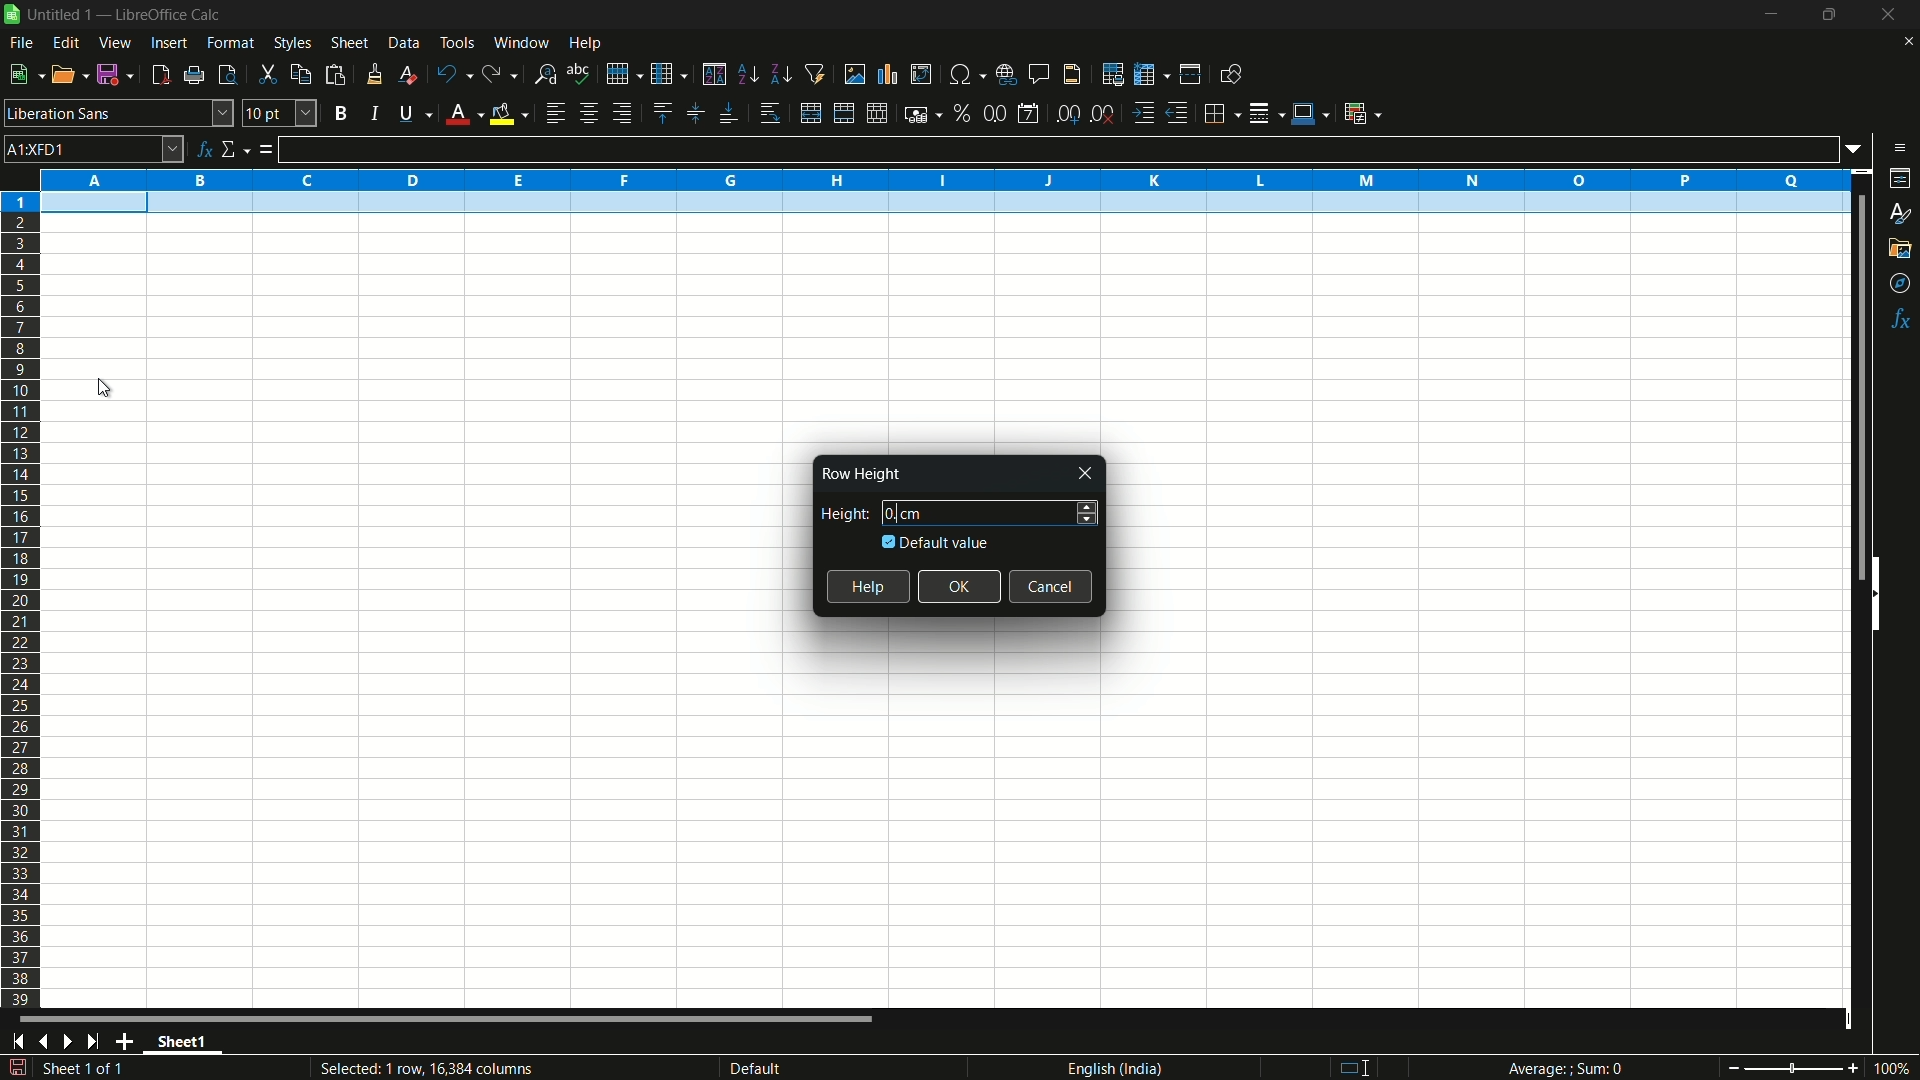  Describe the element at coordinates (1179, 113) in the screenshot. I see `decrease indentation` at that location.